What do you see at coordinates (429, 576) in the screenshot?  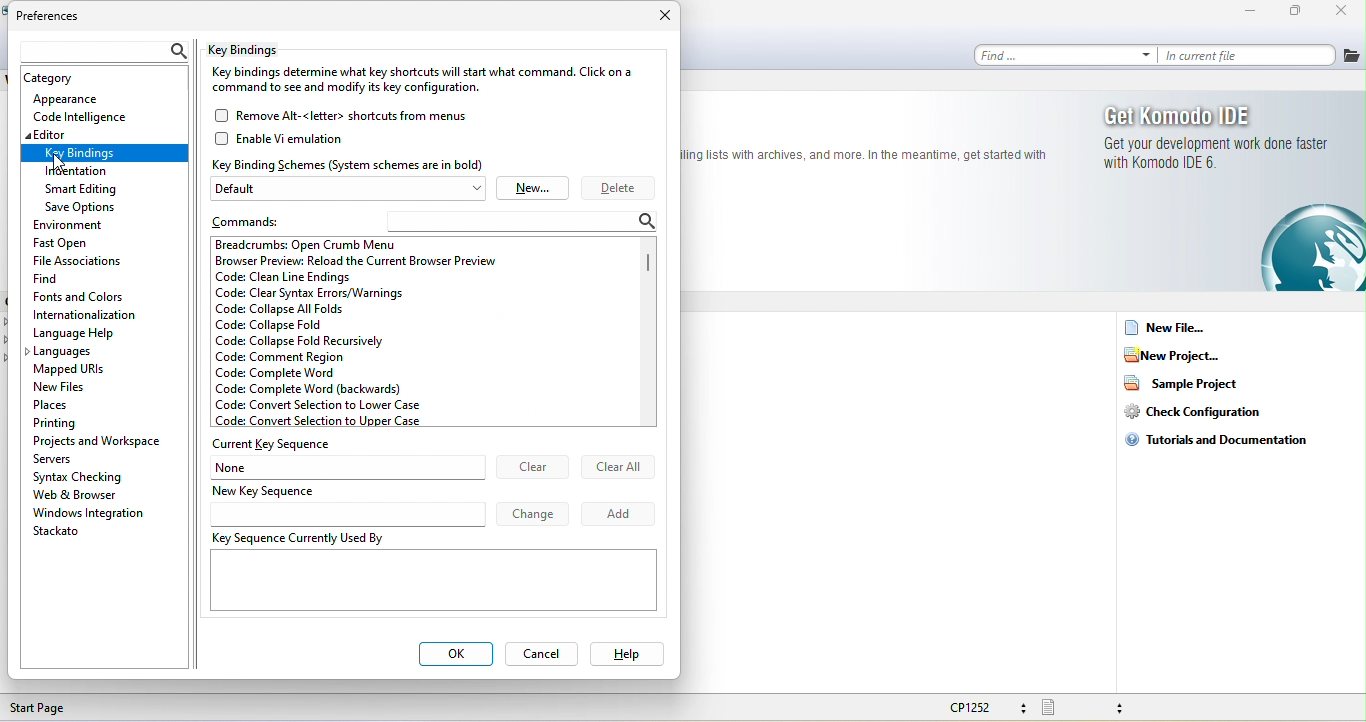 I see `key sequence currently used by` at bounding box center [429, 576].